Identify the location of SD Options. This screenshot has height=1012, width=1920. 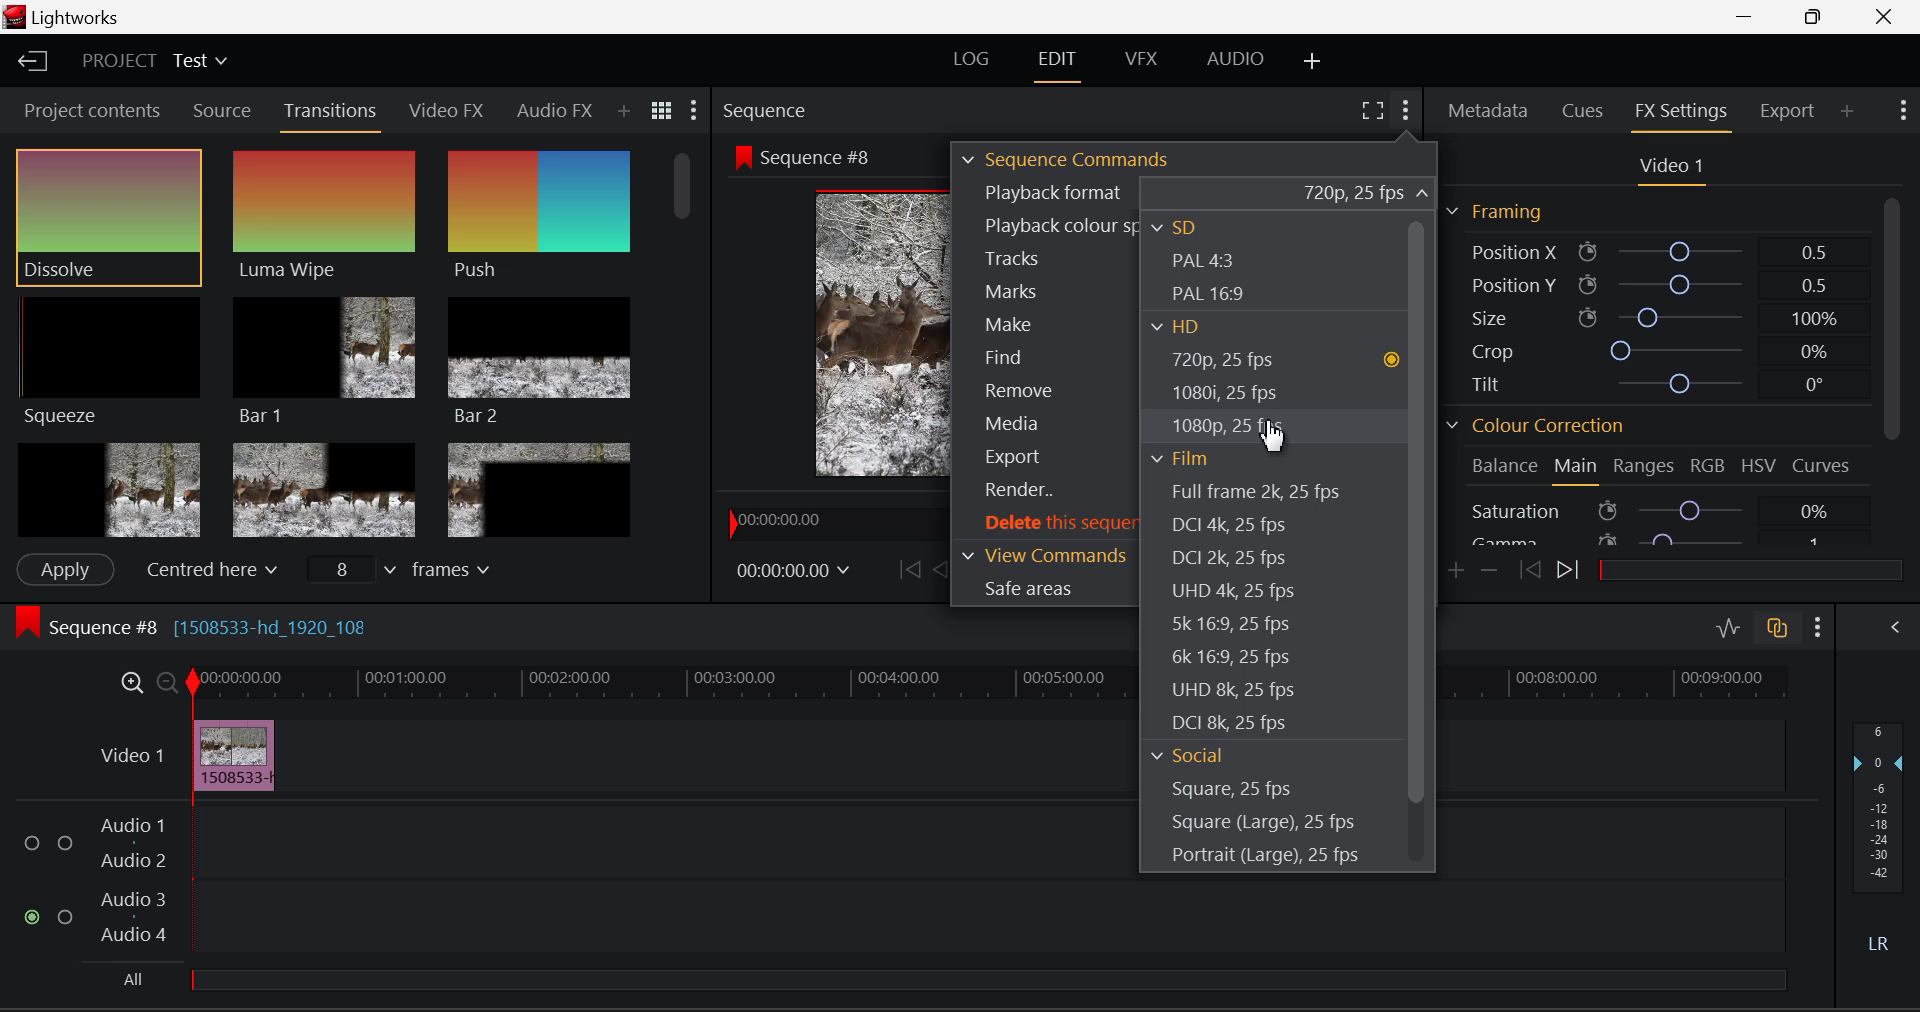
(1190, 226).